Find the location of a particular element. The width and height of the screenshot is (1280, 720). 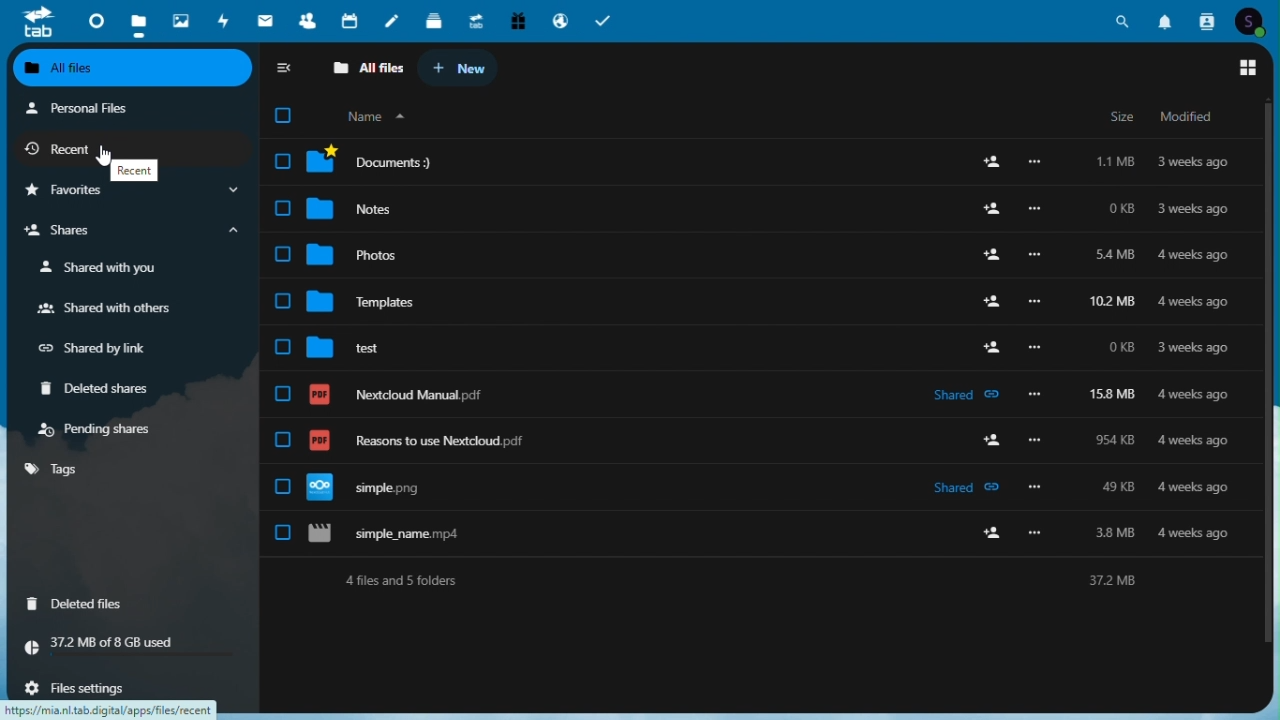

tab is located at coordinates (34, 24).